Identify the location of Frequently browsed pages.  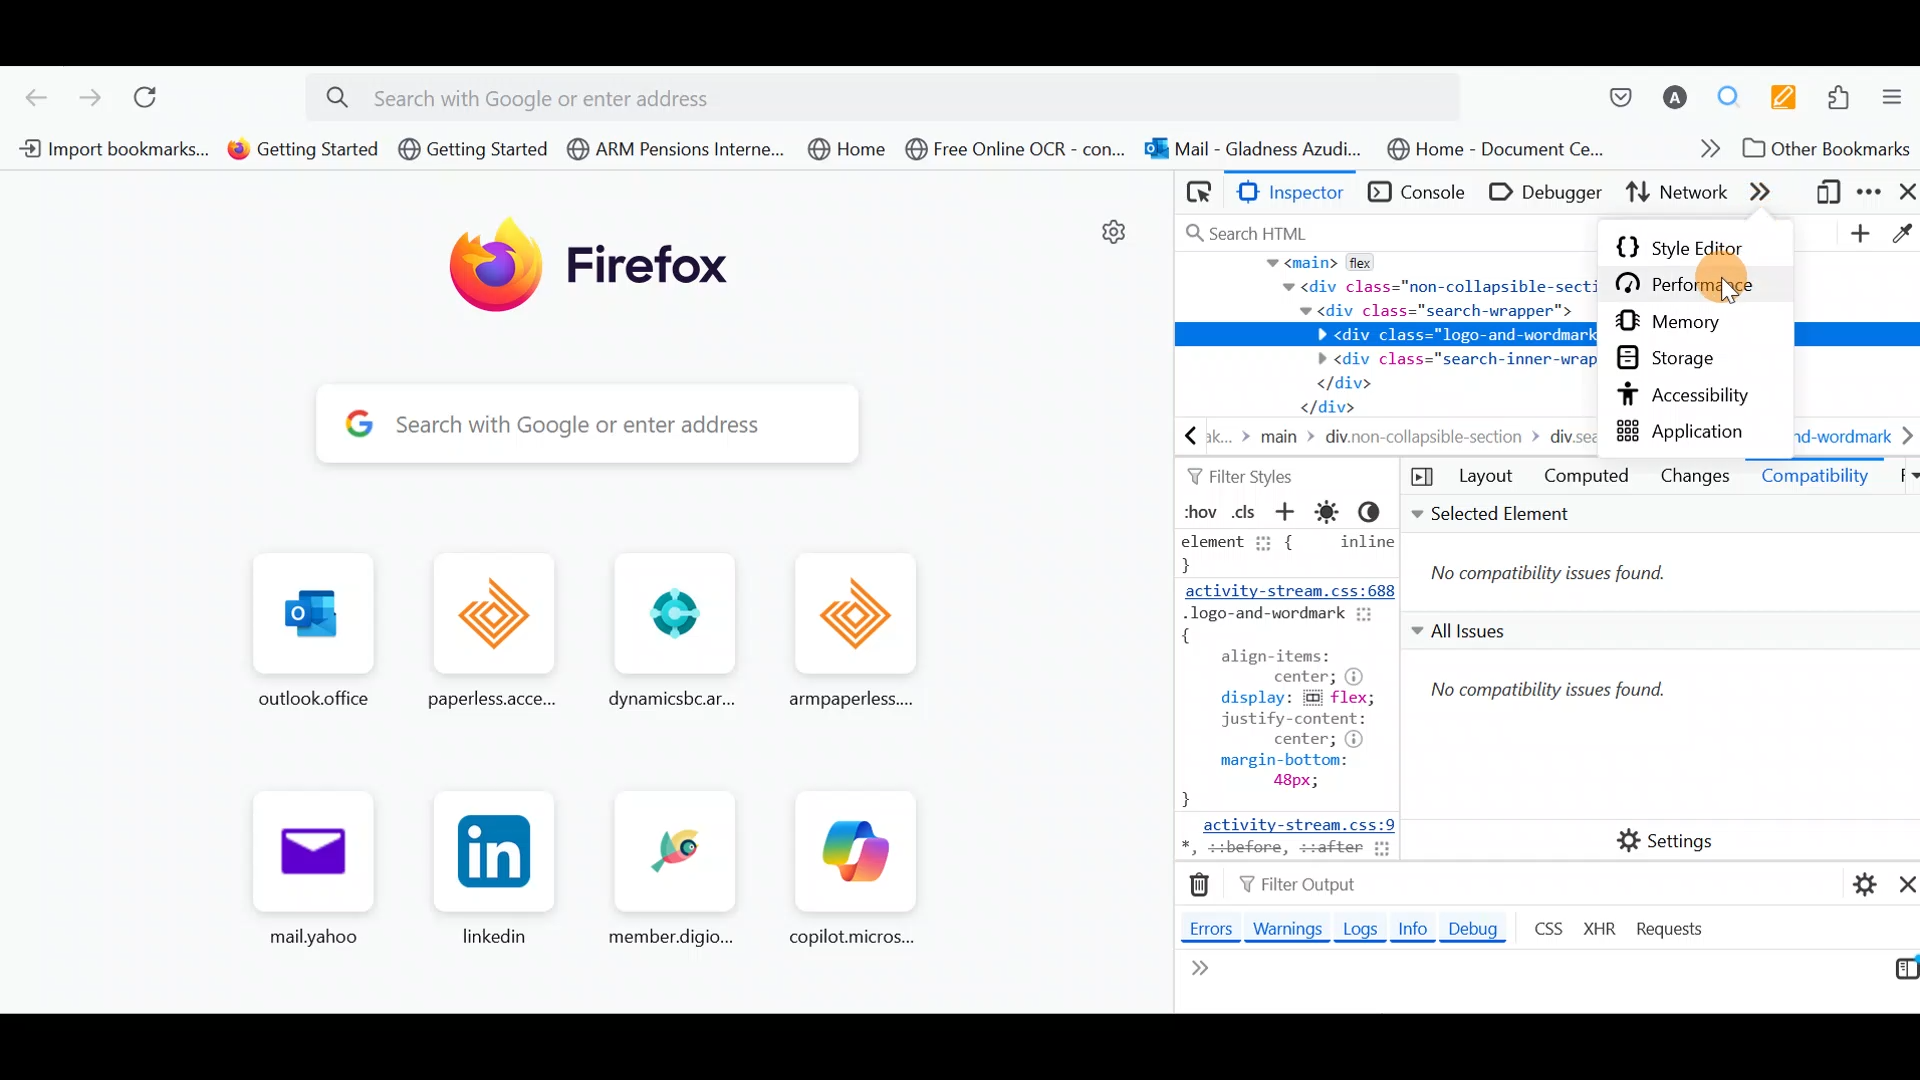
(581, 747).